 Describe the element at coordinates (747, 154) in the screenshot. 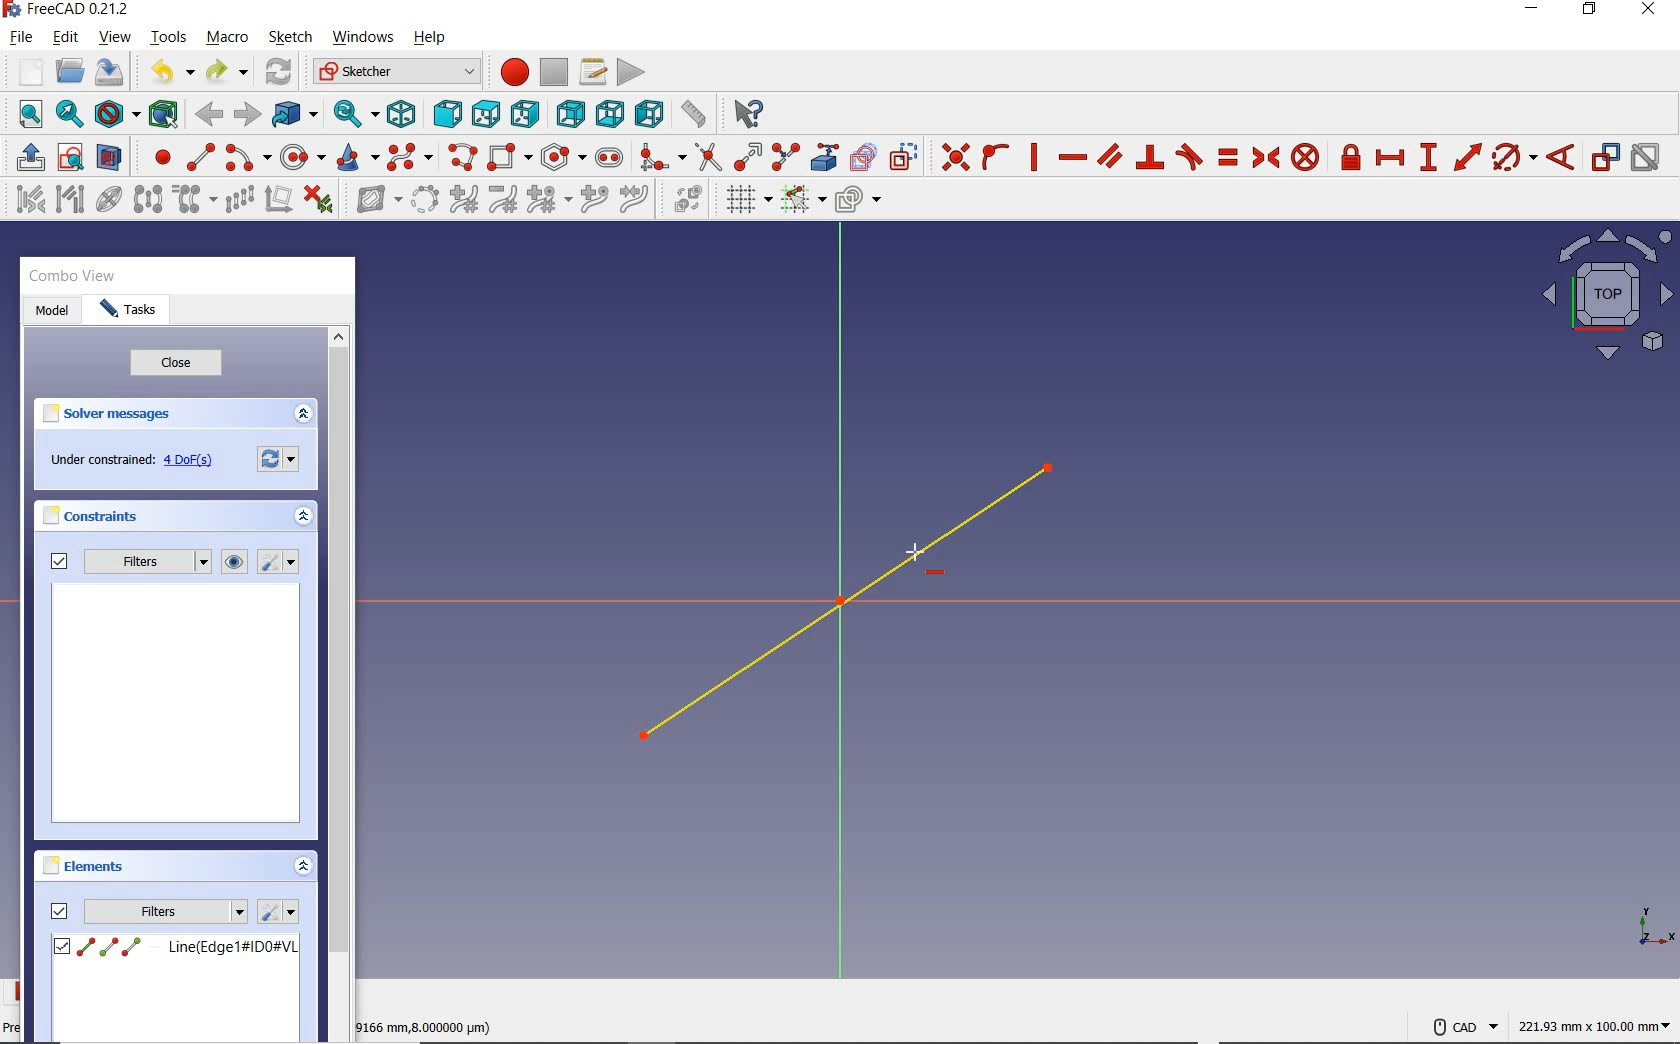

I see `EXTEND EDGE` at that location.